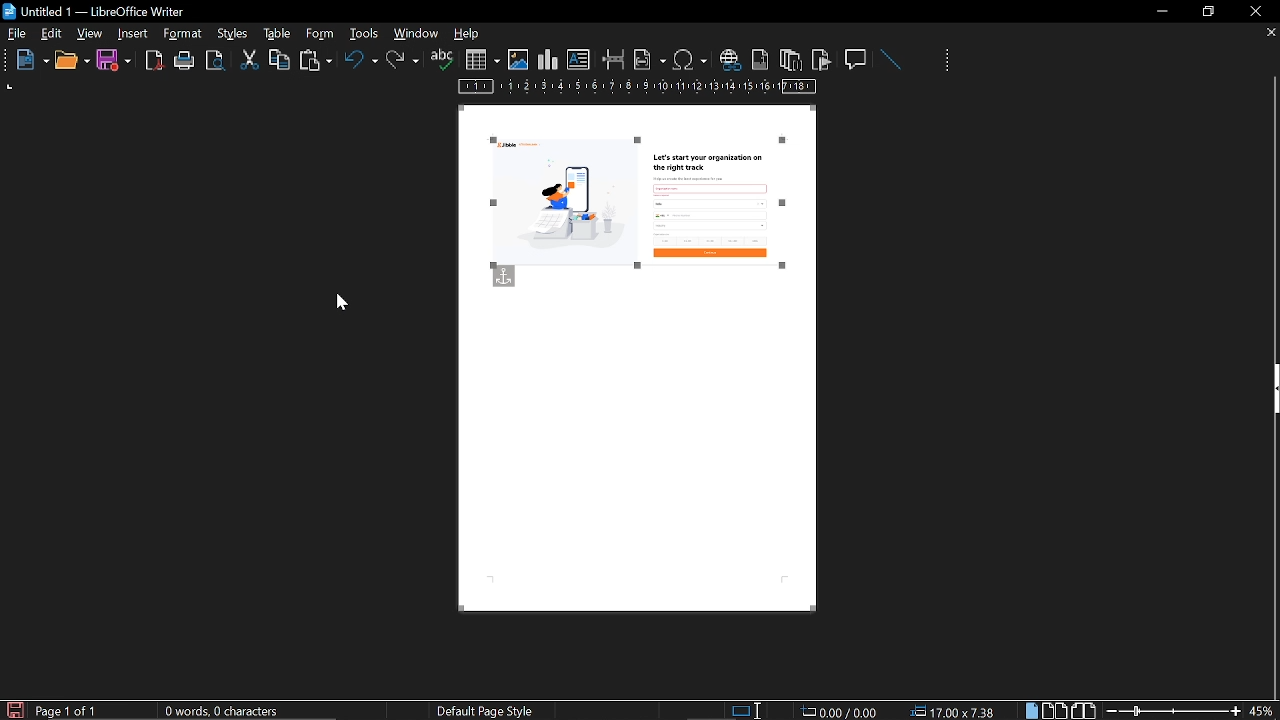  What do you see at coordinates (71, 61) in the screenshot?
I see `open` at bounding box center [71, 61].